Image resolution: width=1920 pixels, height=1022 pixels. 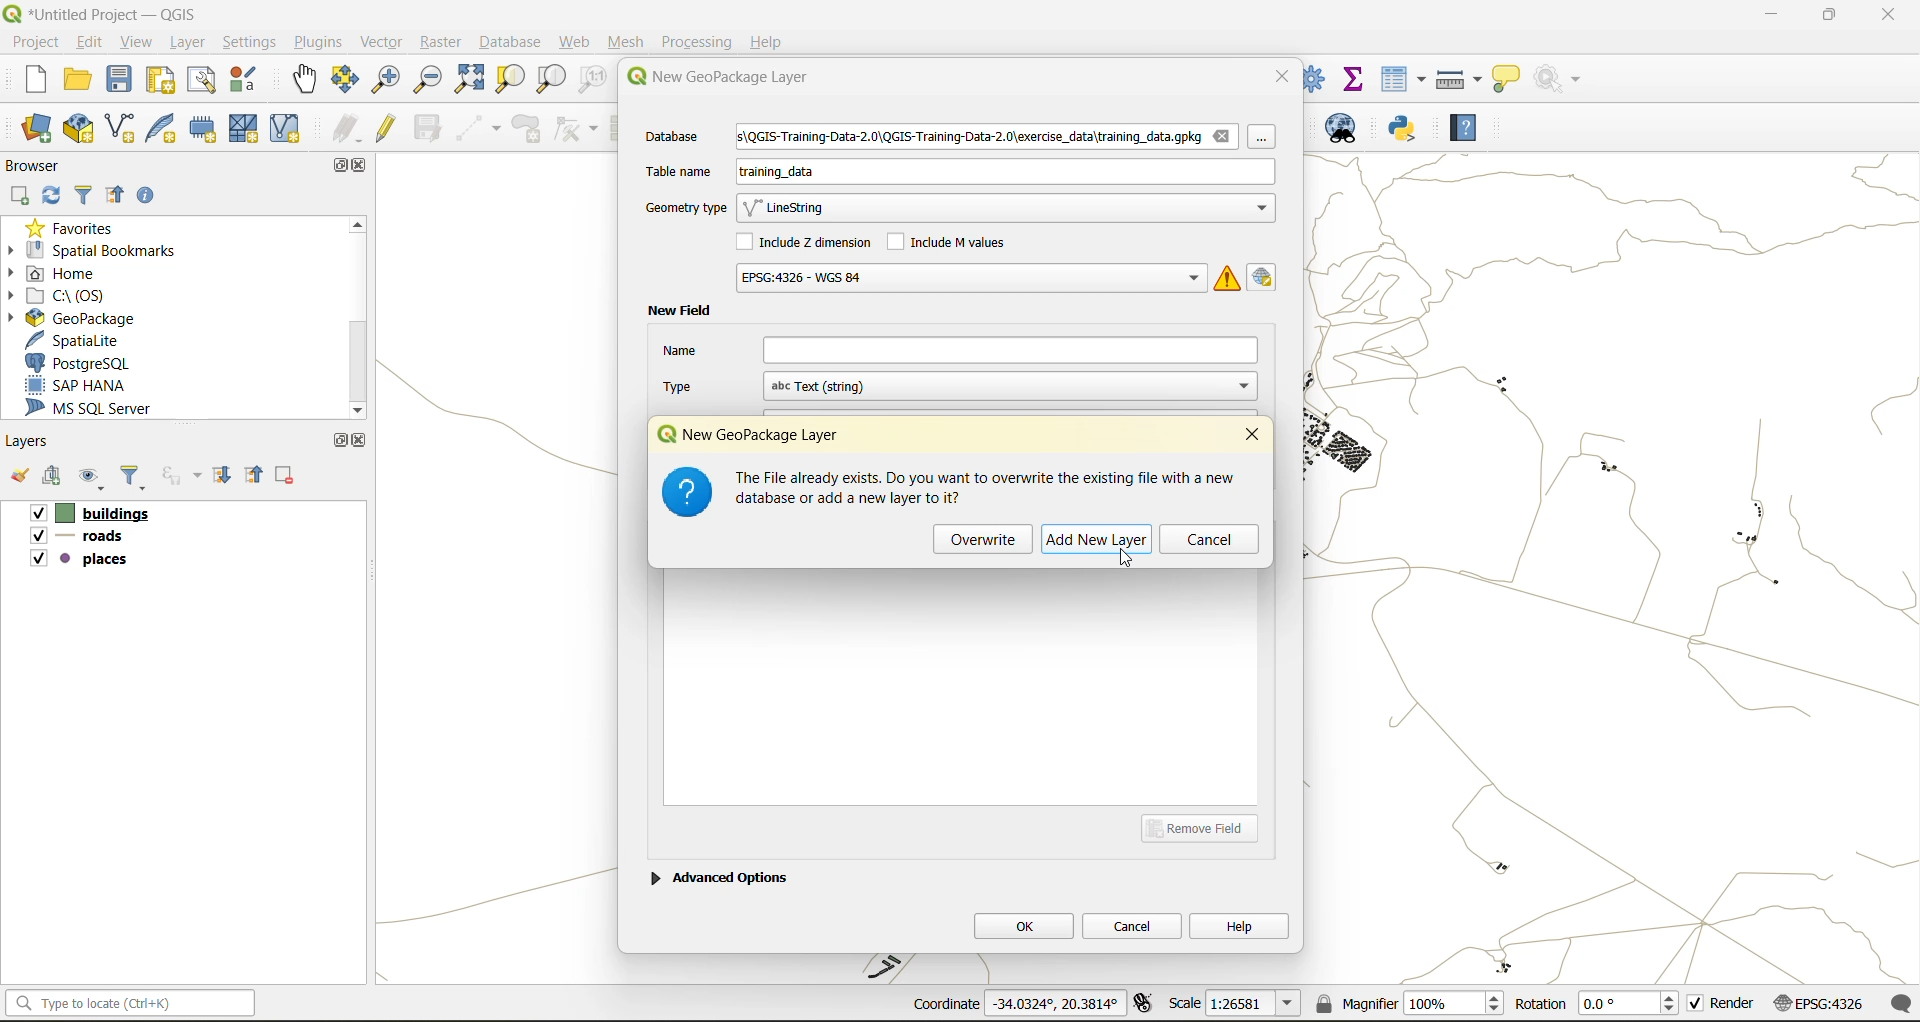 What do you see at coordinates (988, 138) in the screenshot?
I see `database name and path` at bounding box center [988, 138].